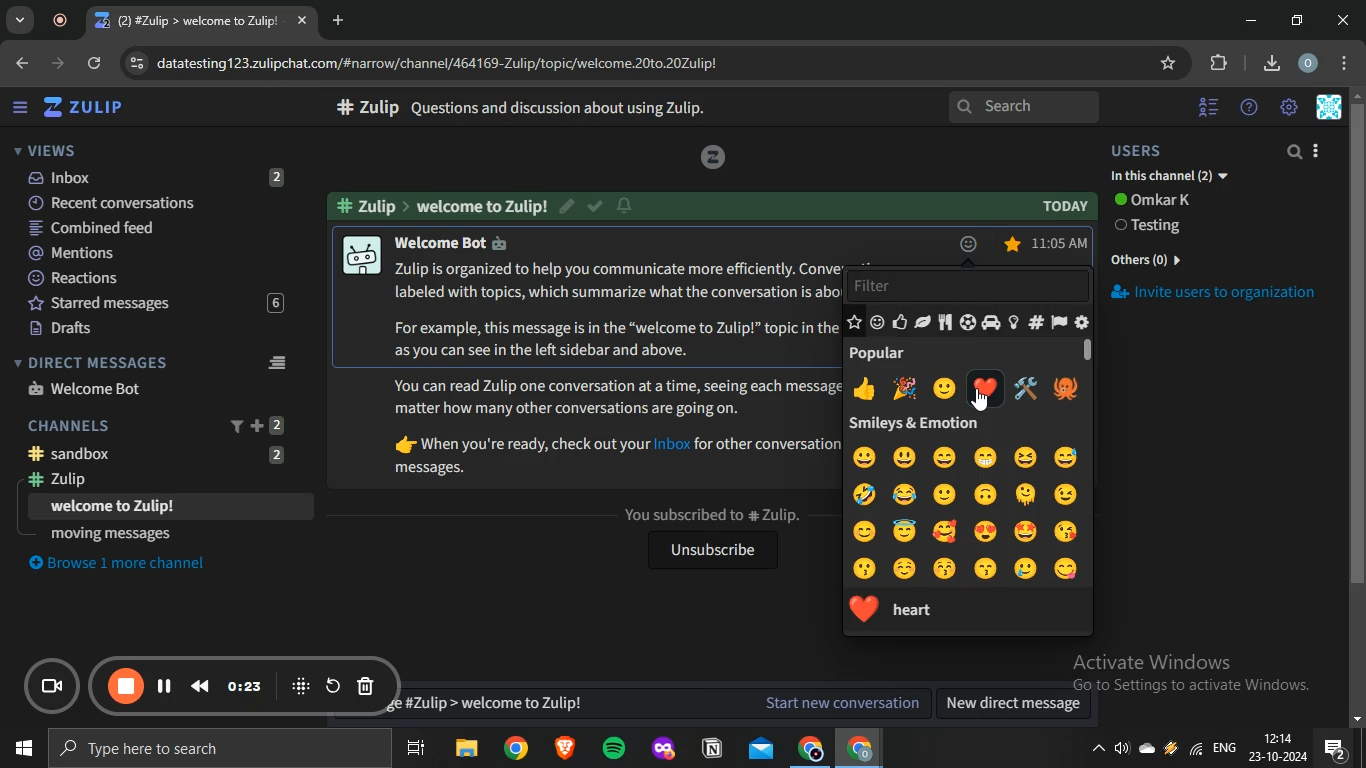  I want to click on kissing face, so click(867, 568).